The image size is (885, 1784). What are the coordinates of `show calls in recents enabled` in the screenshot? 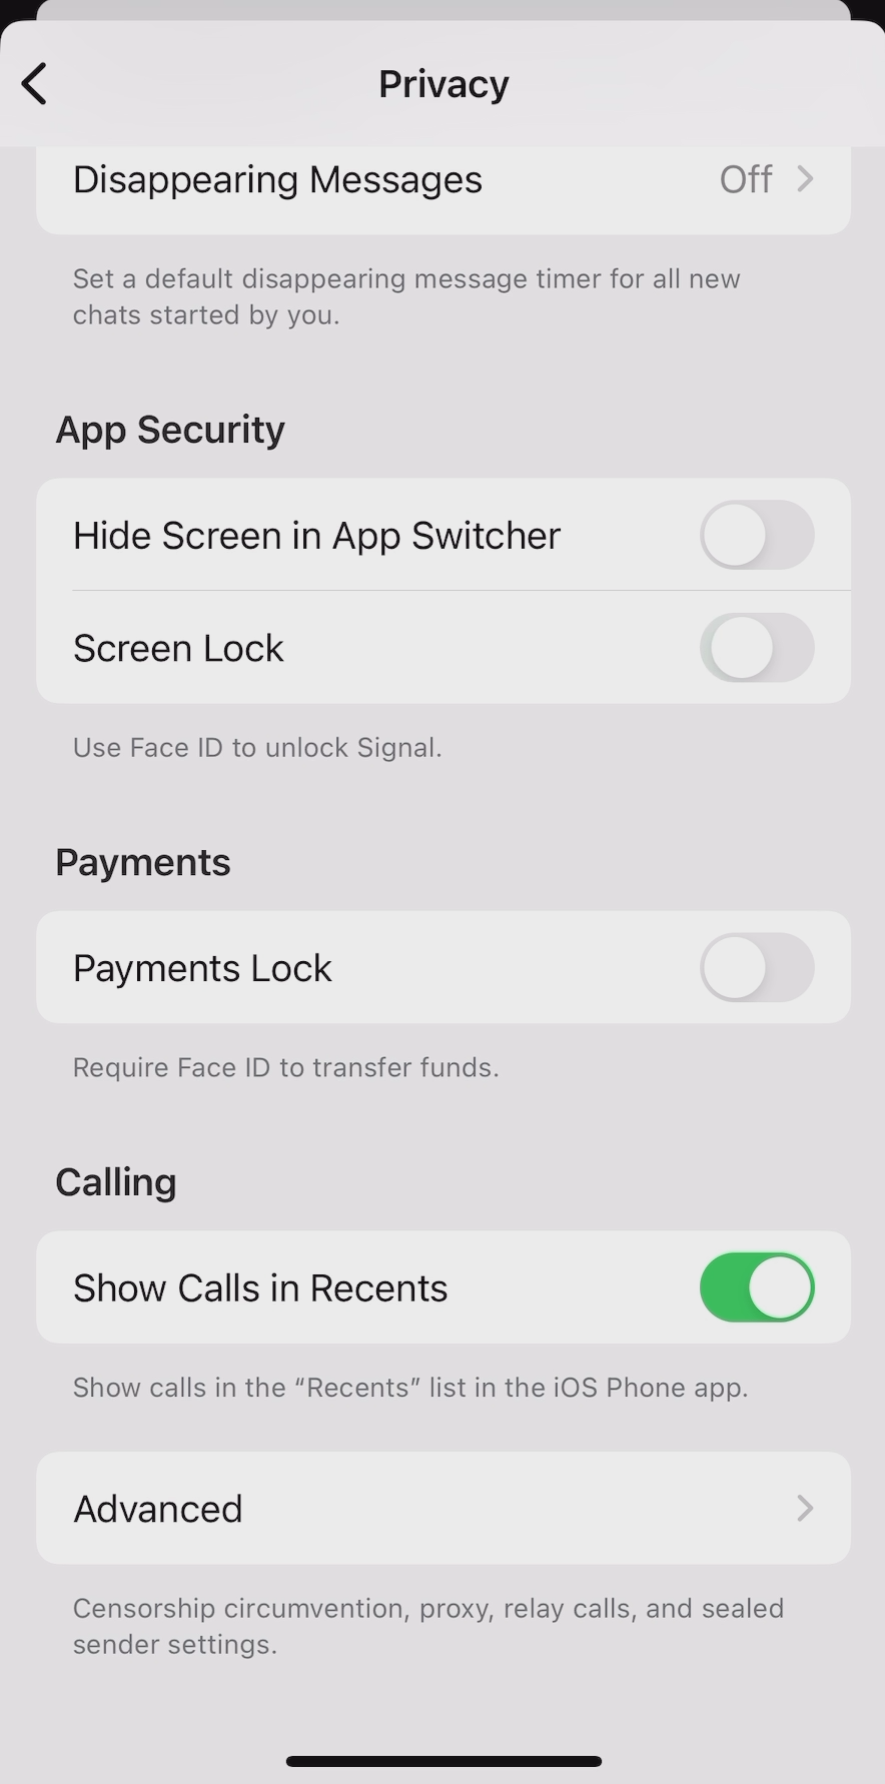 It's located at (442, 1293).